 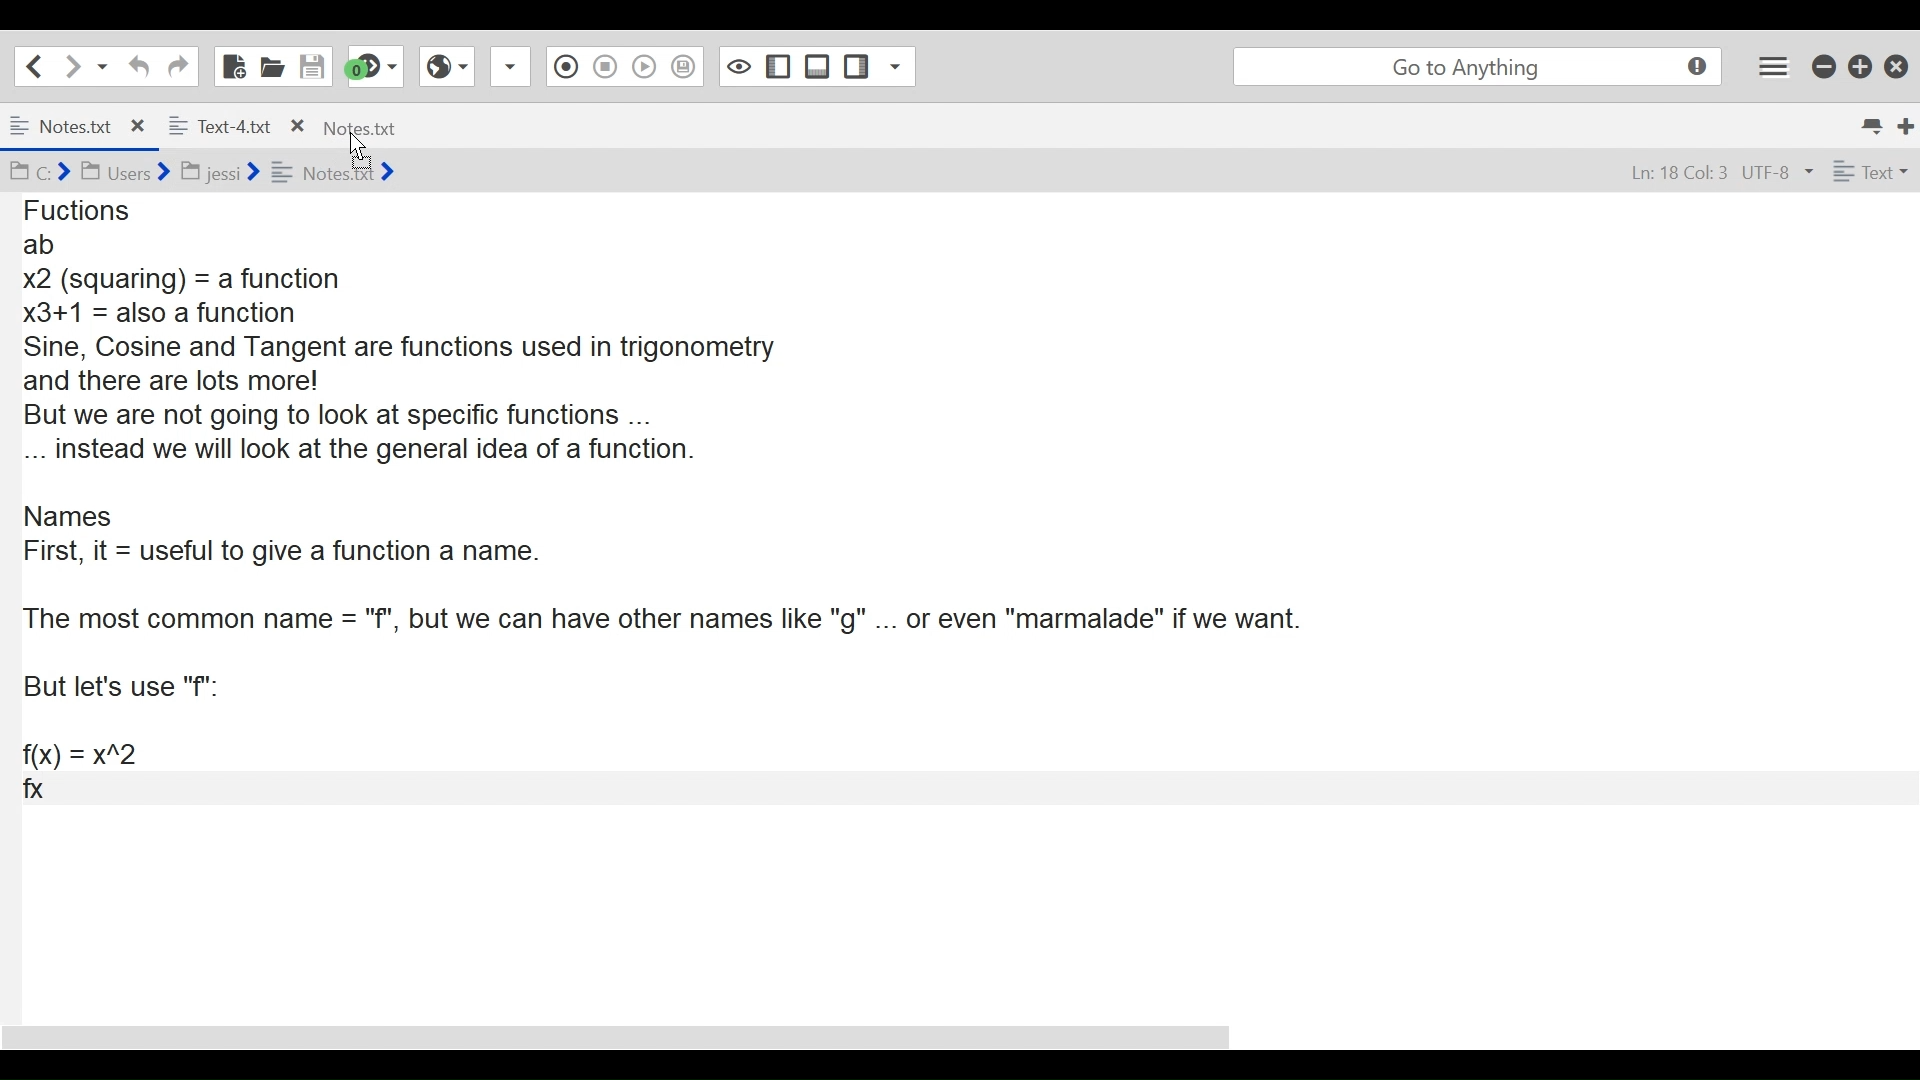 What do you see at coordinates (136, 66) in the screenshot?
I see `Undo Last Action` at bounding box center [136, 66].